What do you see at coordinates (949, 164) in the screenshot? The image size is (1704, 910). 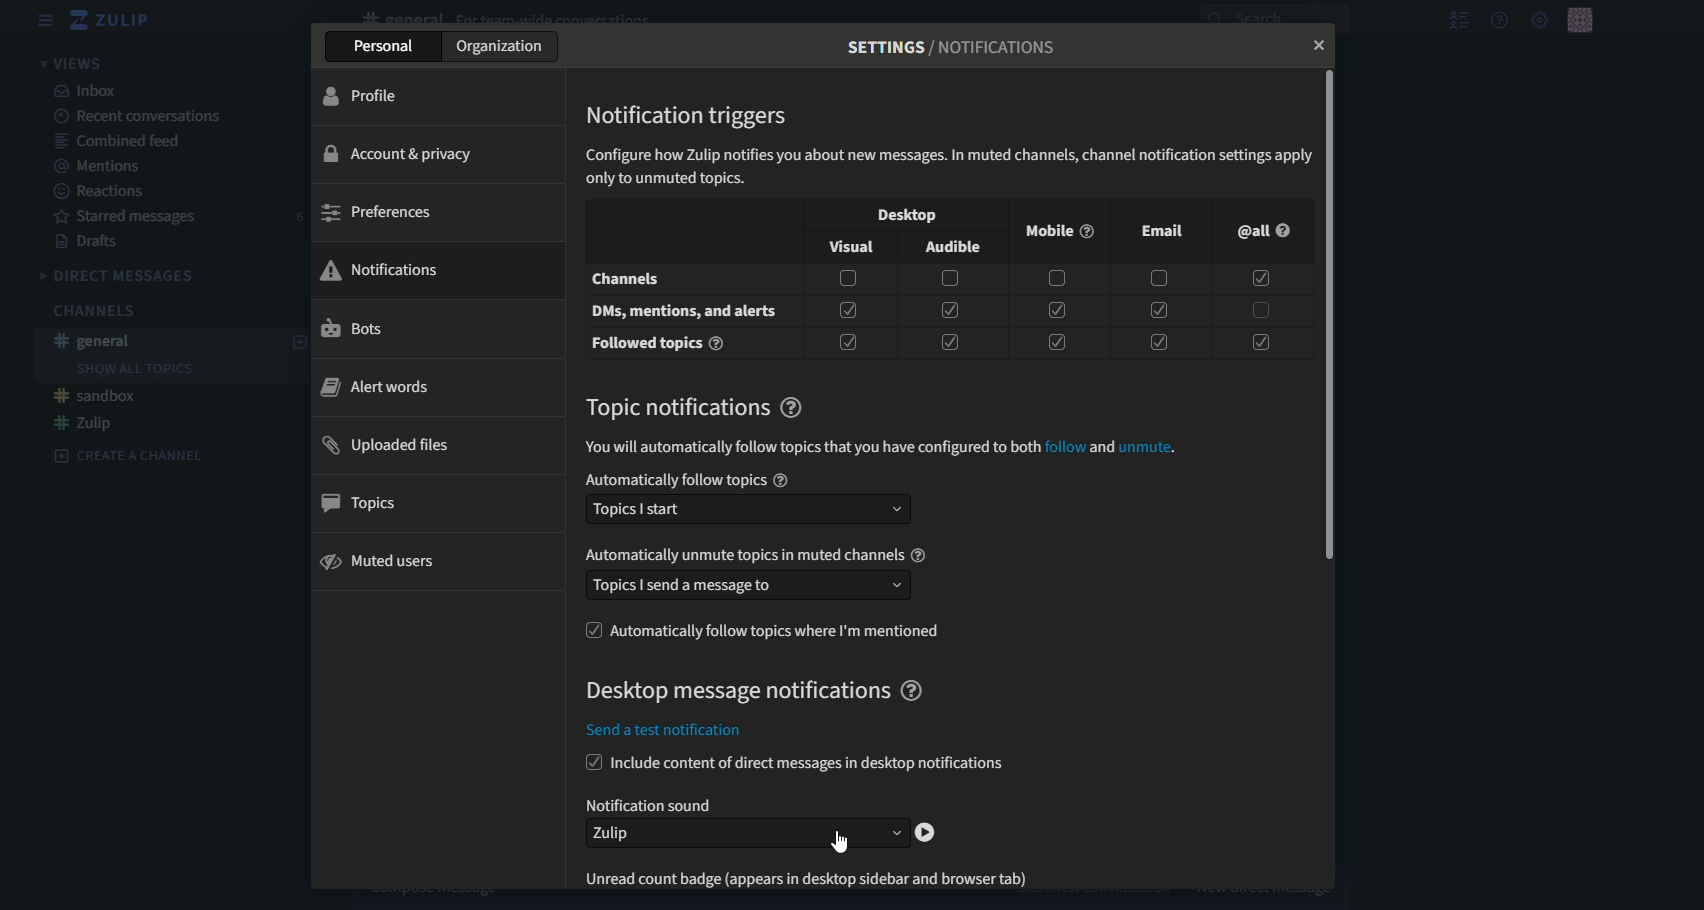 I see `text` at bounding box center [949, 164].